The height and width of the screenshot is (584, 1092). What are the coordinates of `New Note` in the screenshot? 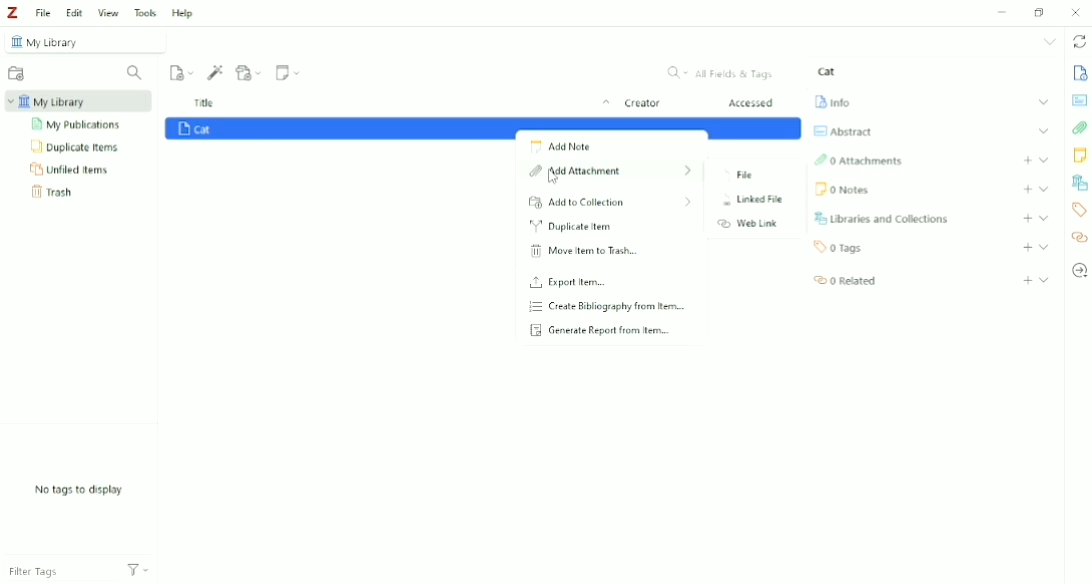 It's located at (289, 72).